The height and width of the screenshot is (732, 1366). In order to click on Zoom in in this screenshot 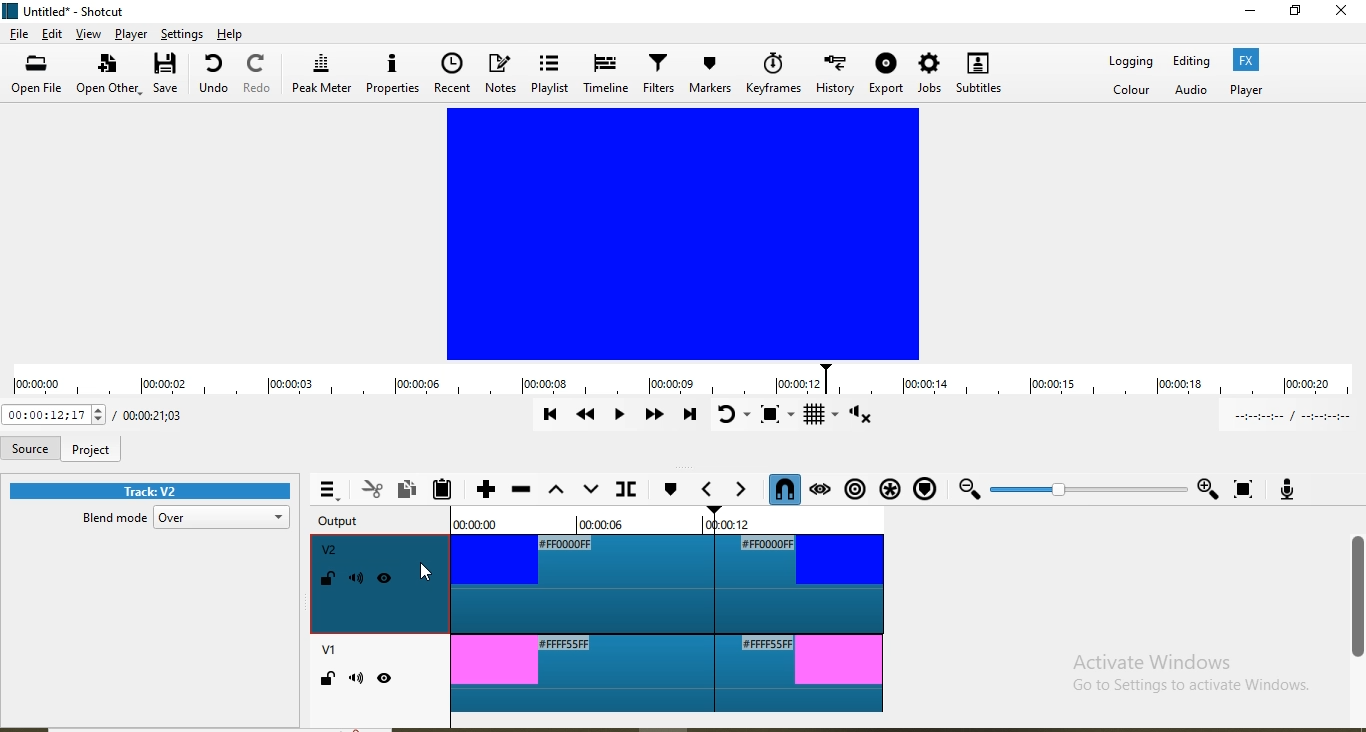, I will do `click(1207, 485)`.